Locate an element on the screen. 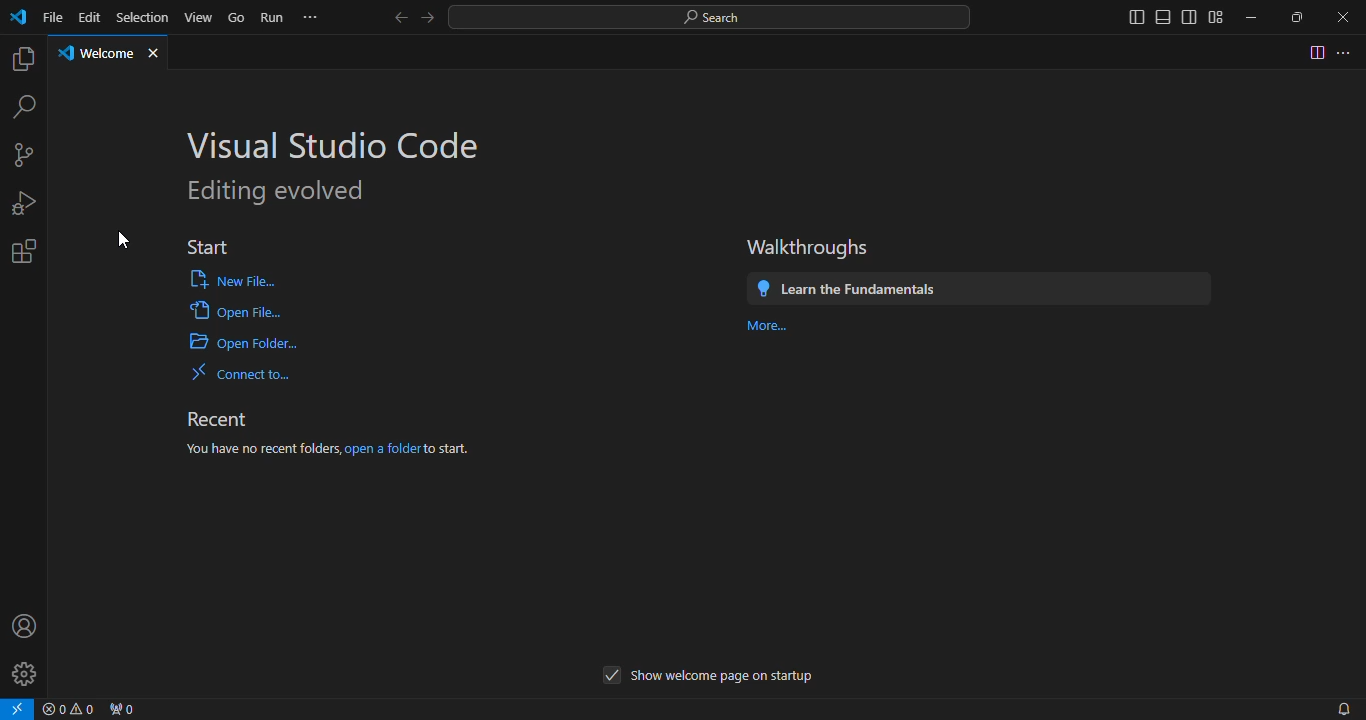 The width and height of the screenshot is (1366, 720). you have no recent folders, open a folder to start. is located at coordinates (335, 449).